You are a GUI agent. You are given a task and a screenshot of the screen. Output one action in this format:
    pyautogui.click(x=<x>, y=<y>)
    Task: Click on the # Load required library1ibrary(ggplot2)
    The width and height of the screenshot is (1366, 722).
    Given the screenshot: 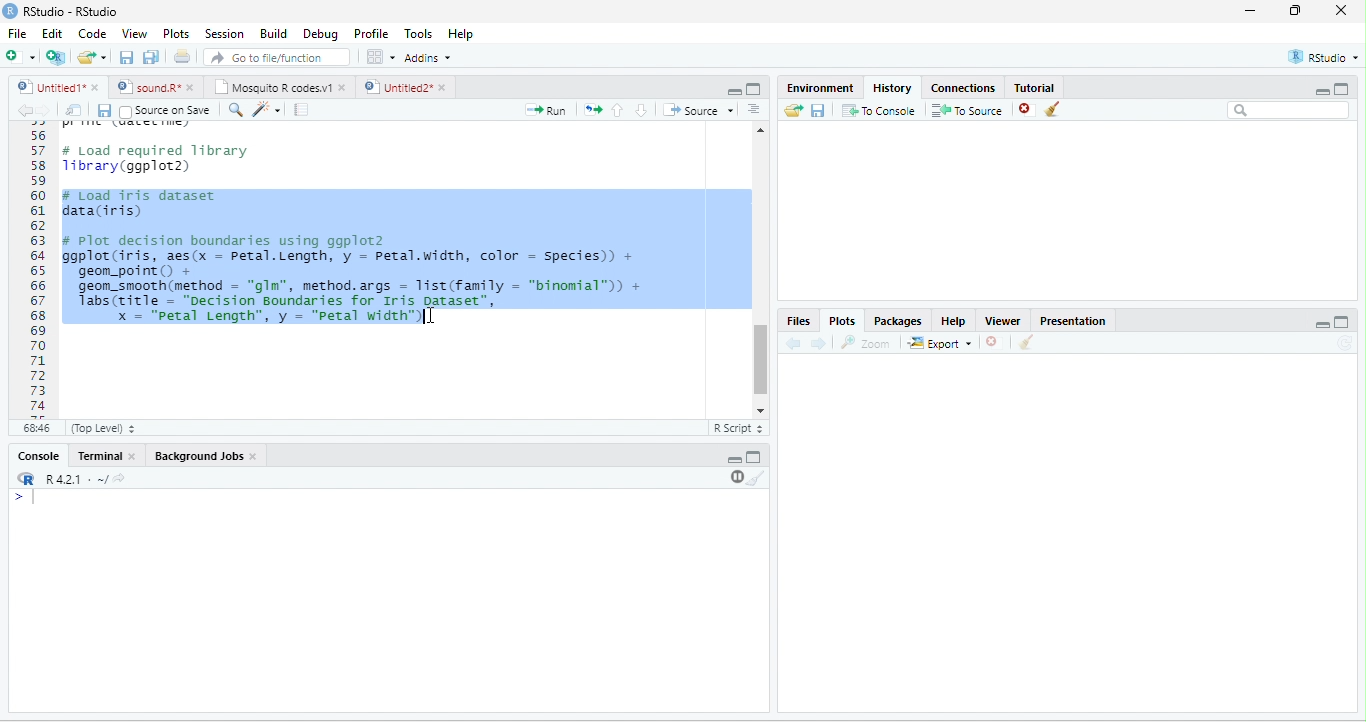 What is the action you would take?
    pyautogui.click(x=157, y=159)
    